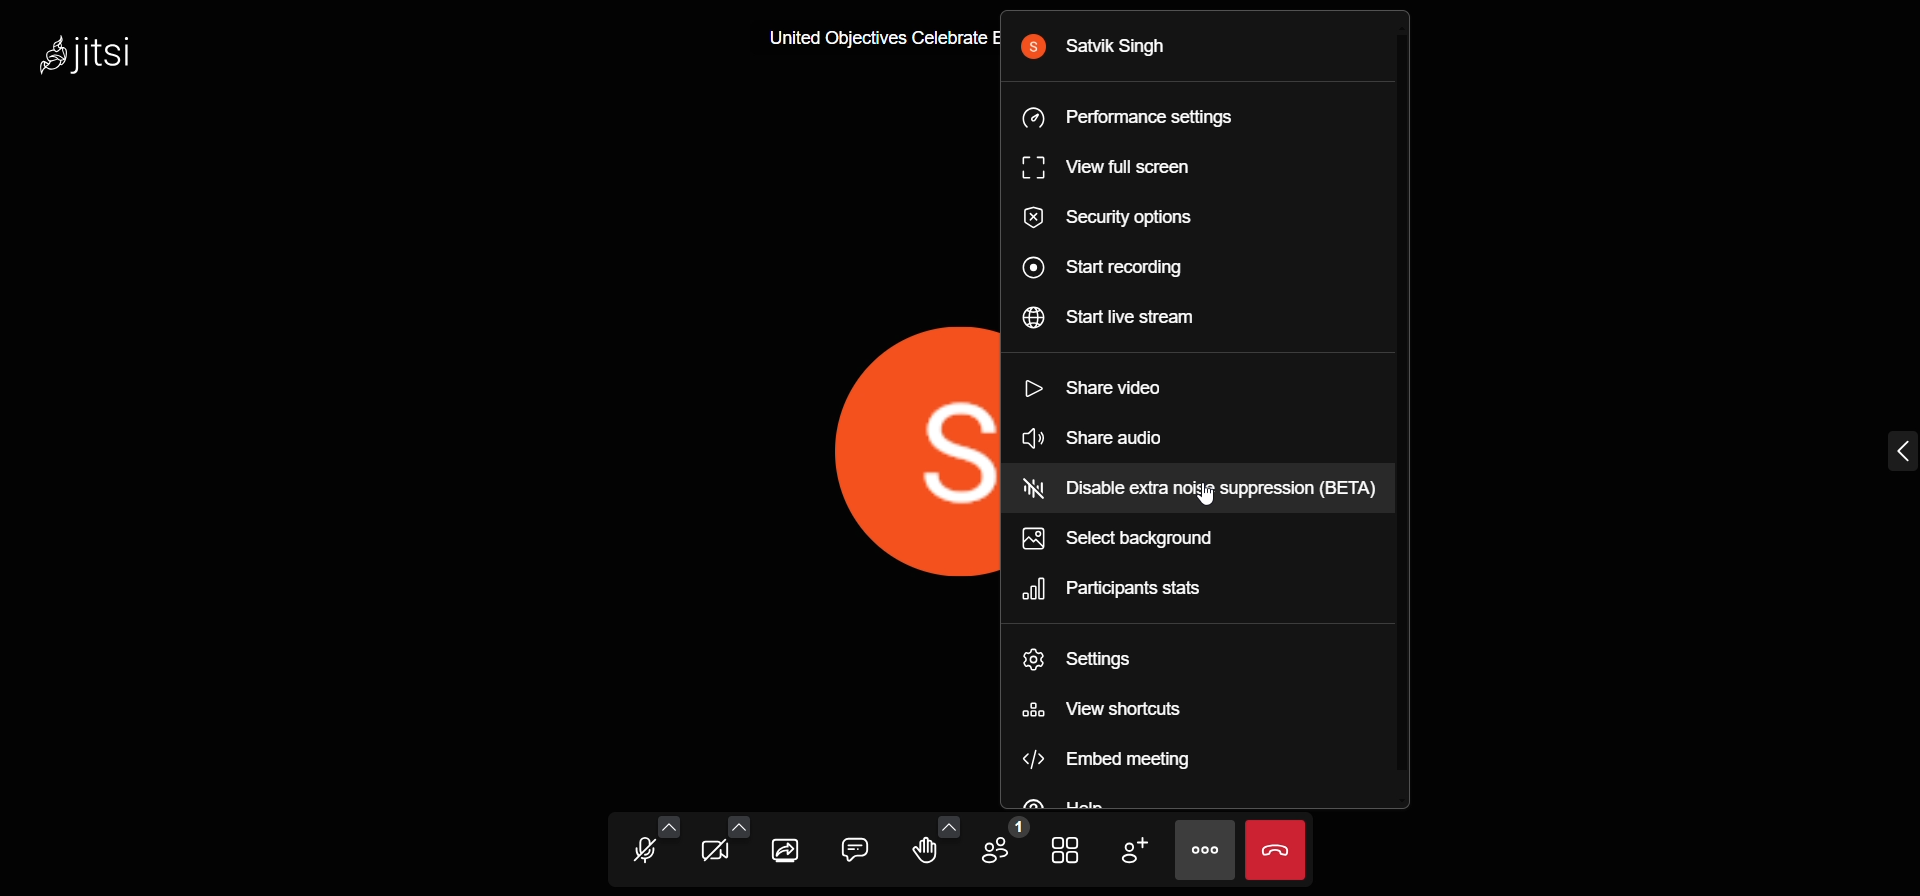  What do you see at coordinates (1100, 437) in the screenshot?
I see `share video` at bounding box center [1100, 437].